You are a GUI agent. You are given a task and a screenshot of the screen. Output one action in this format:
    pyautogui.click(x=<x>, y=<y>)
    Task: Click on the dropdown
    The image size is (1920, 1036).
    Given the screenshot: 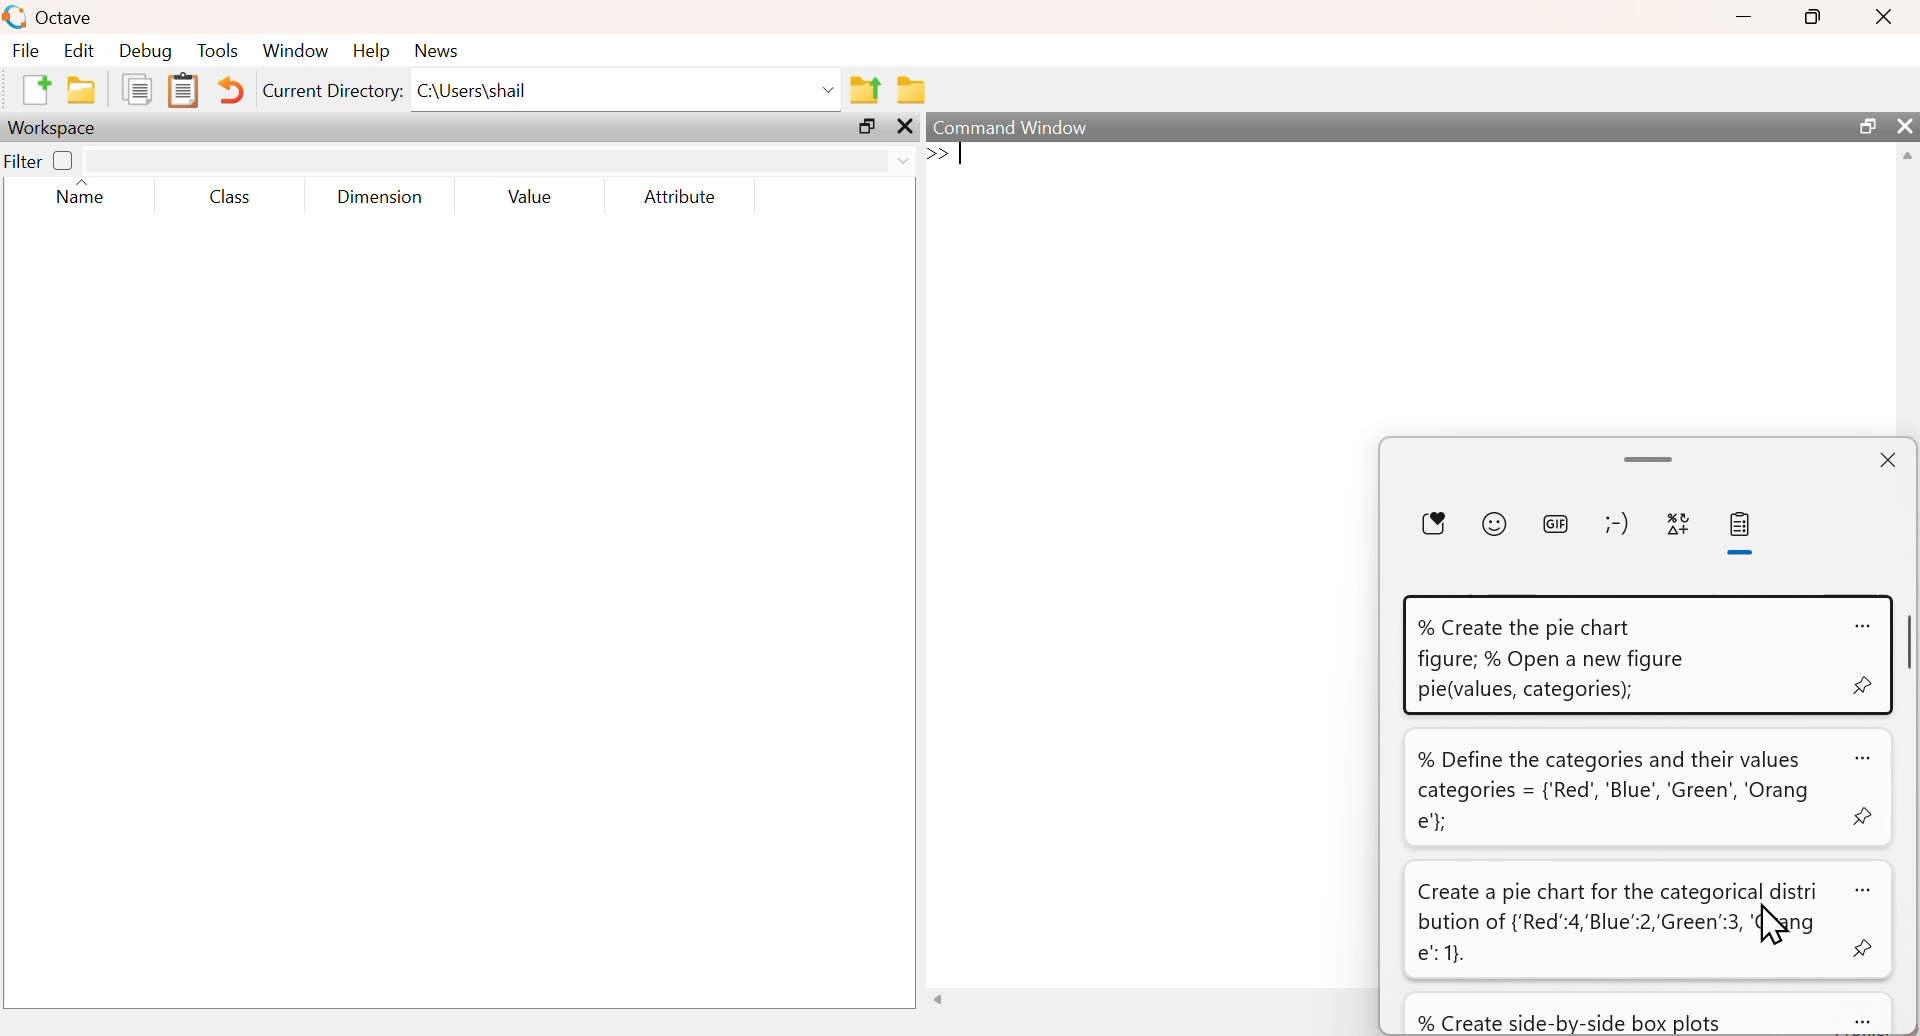 What is the action you would take?
    pyautogui.click(x=901, y=160)
    